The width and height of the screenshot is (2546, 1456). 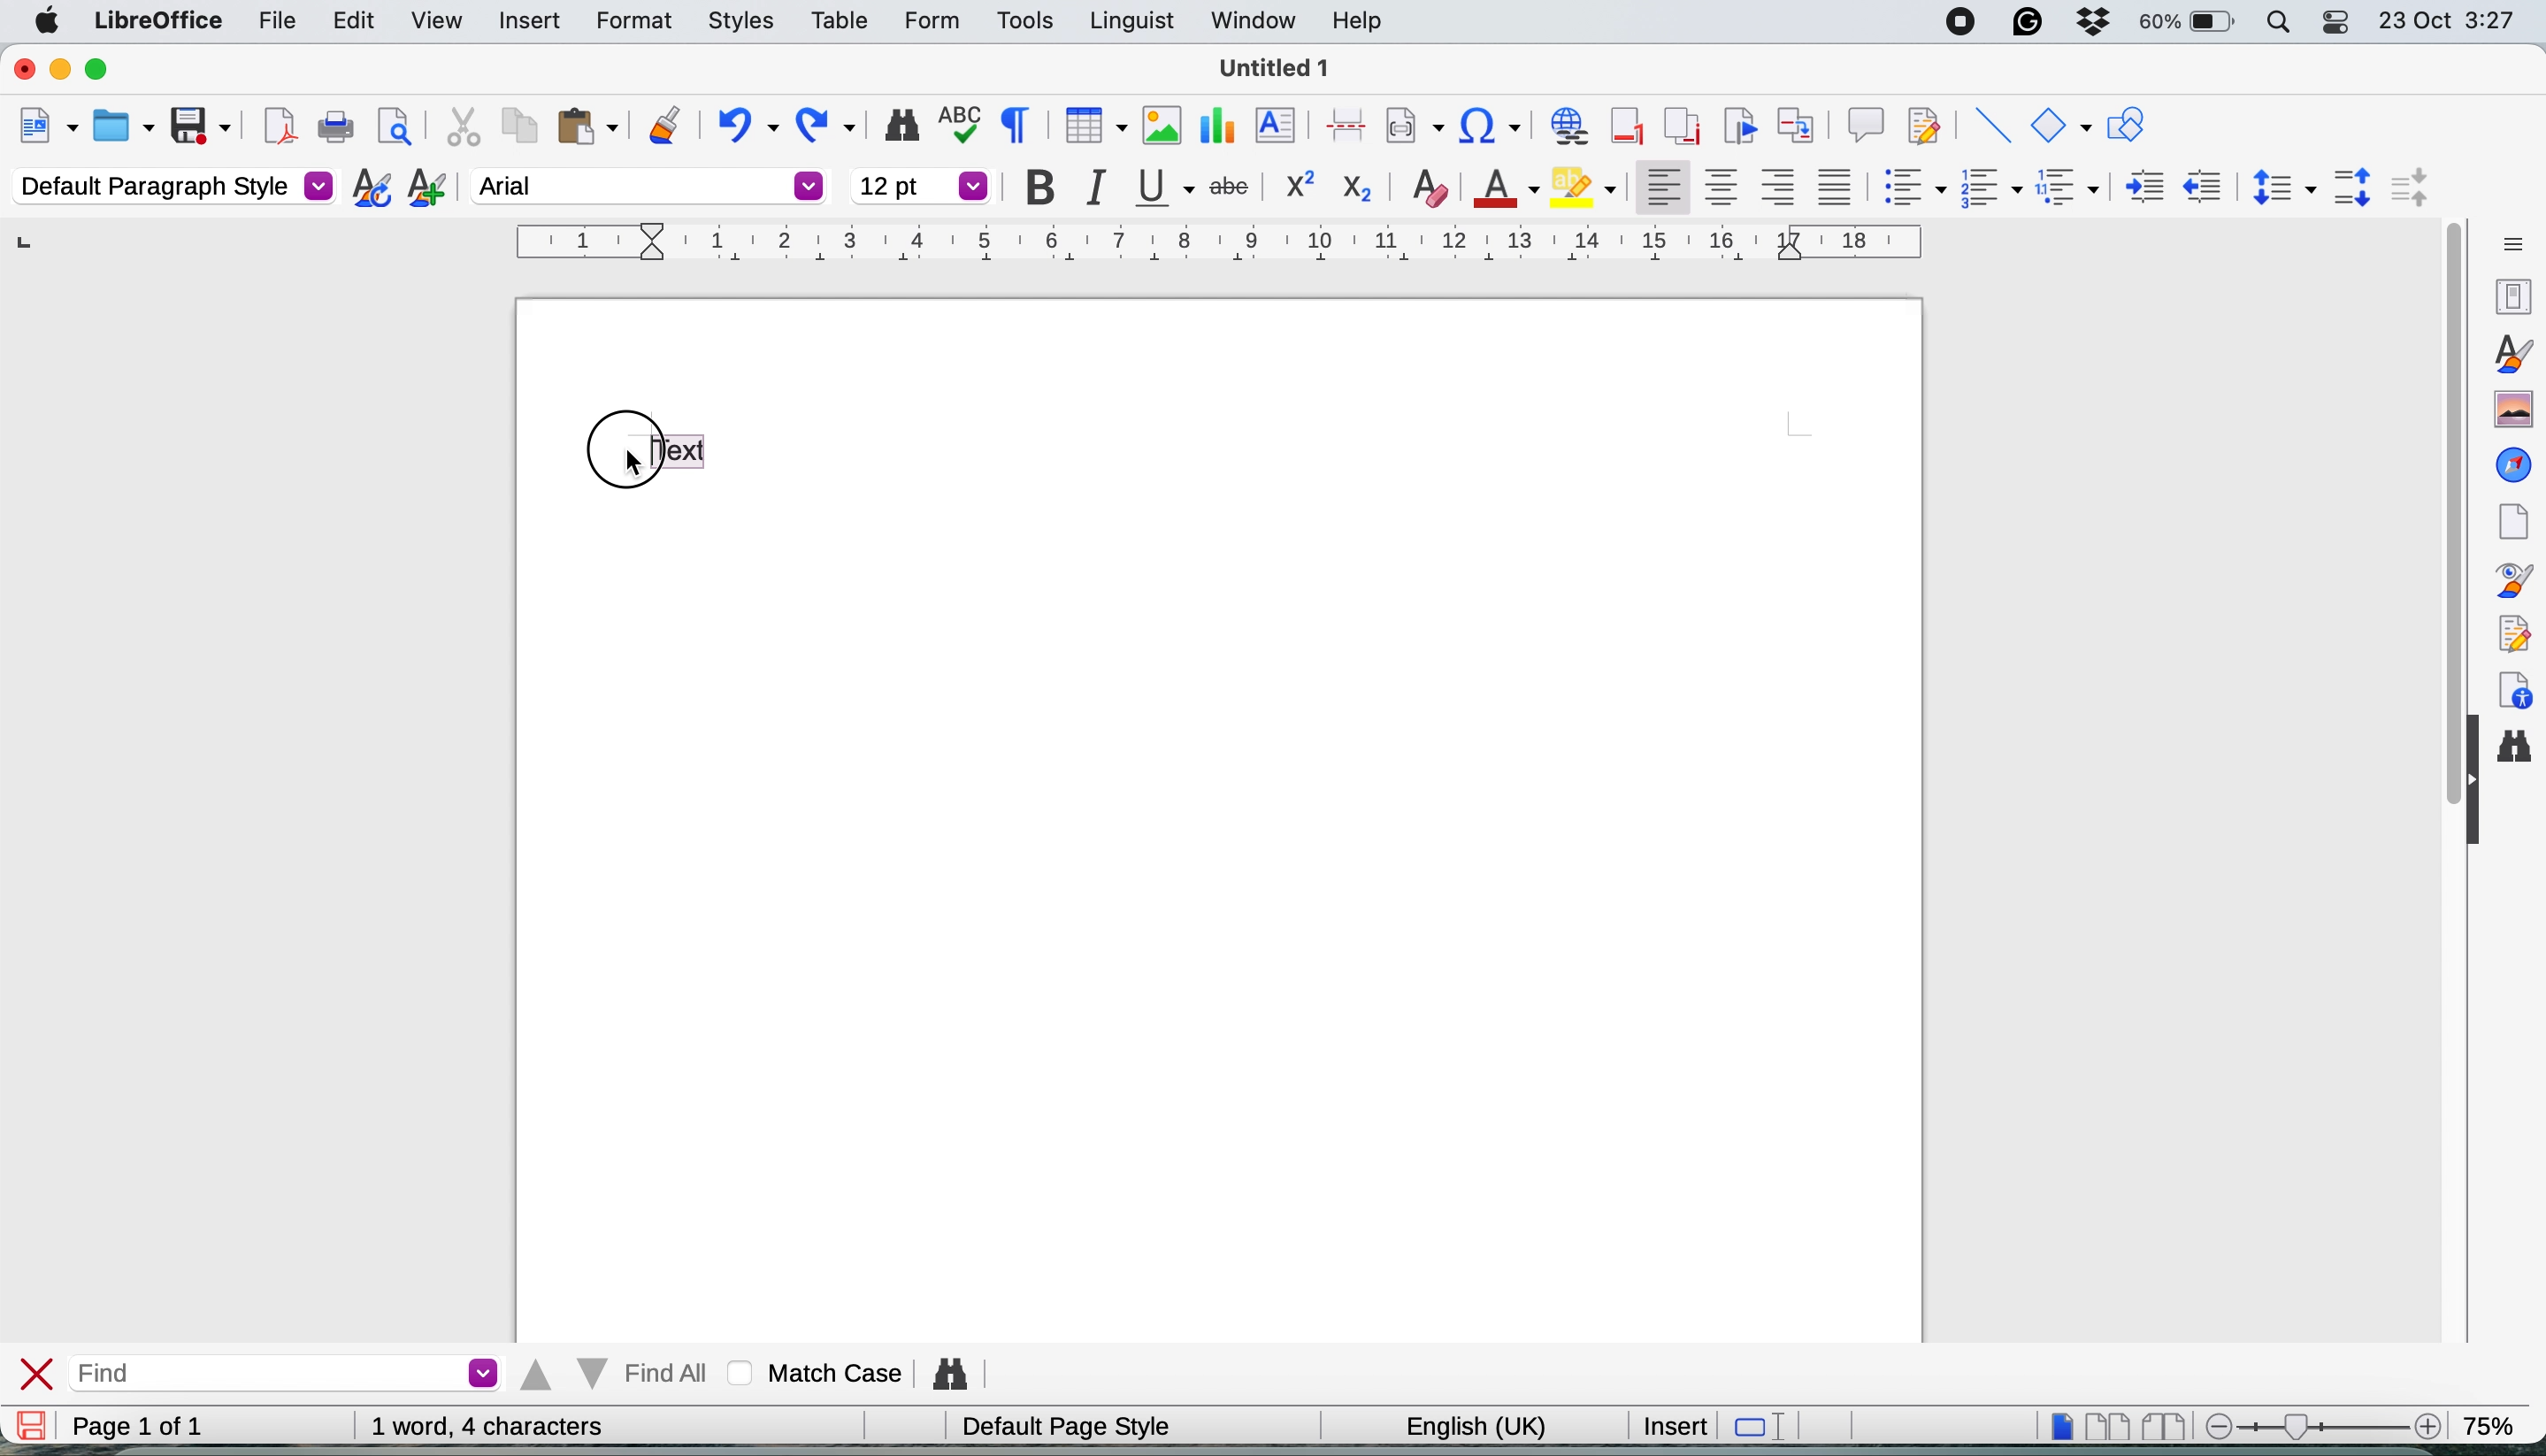 I want to click on find and replce, so click(x=946, y=1374).